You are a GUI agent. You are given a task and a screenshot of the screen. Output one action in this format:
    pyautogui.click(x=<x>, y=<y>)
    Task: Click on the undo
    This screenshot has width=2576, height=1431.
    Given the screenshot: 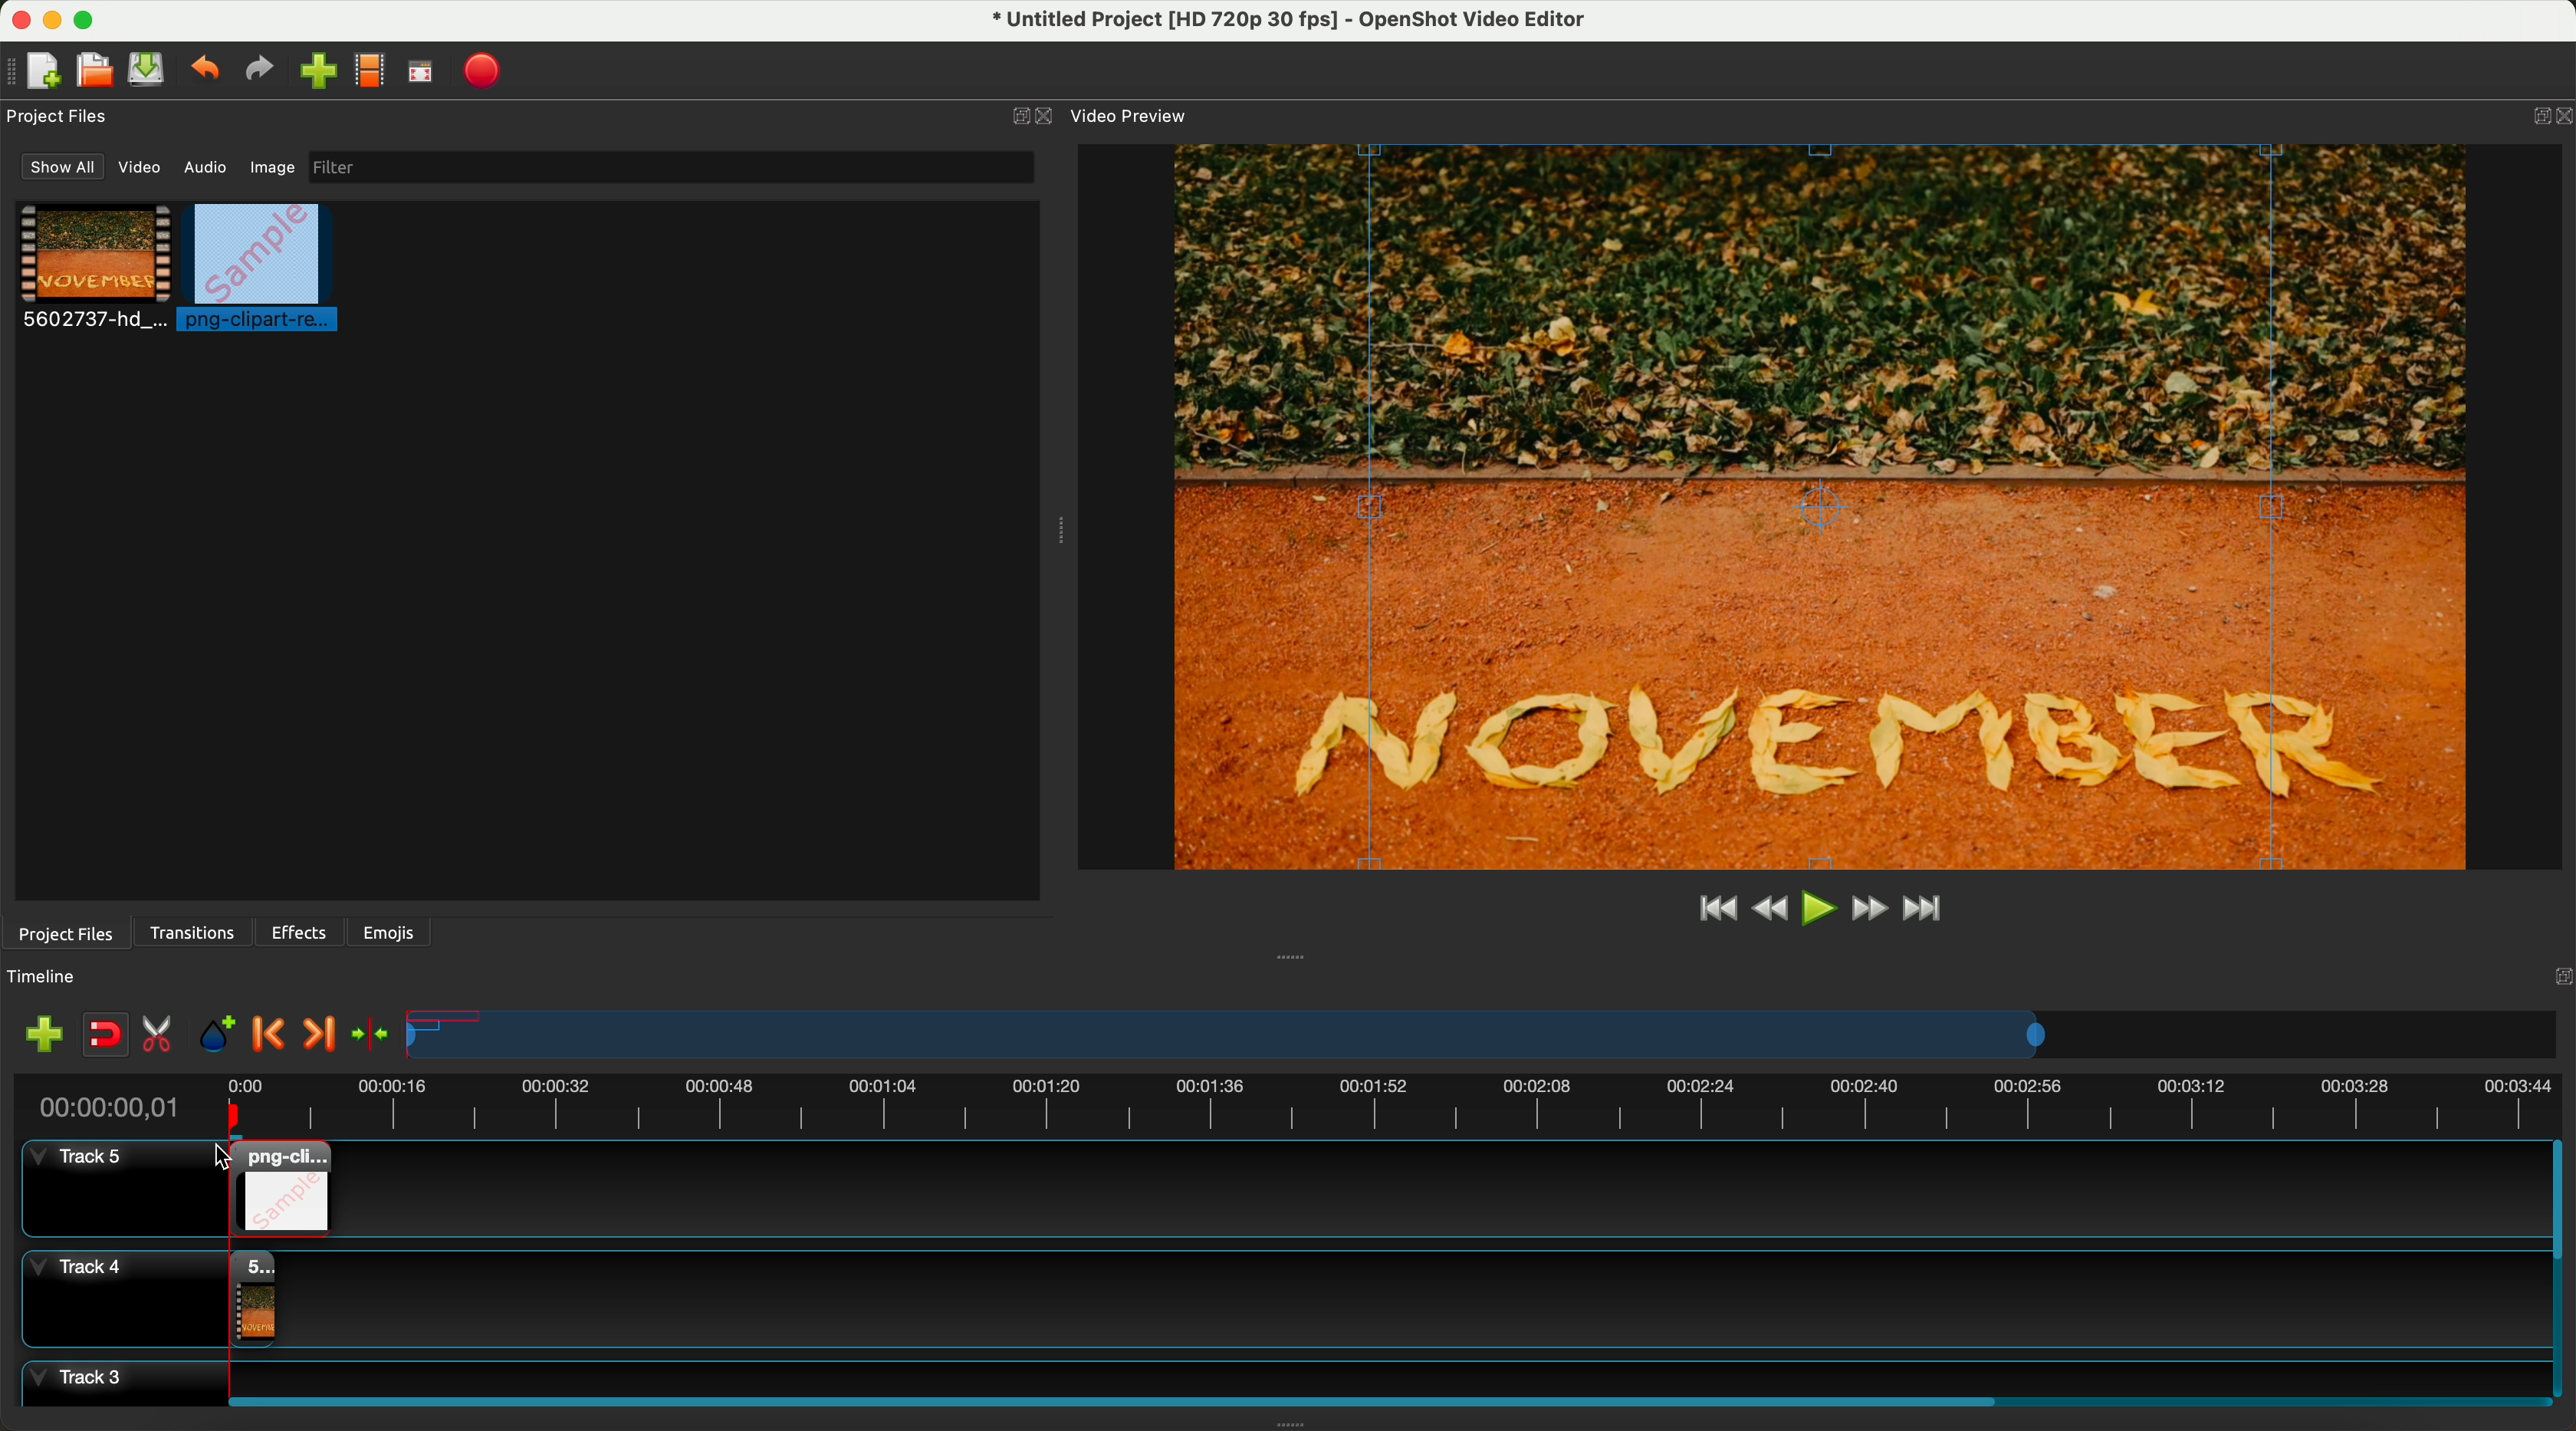 What is the action you would take?
    pyautogui.click(x=208, y=72)
    